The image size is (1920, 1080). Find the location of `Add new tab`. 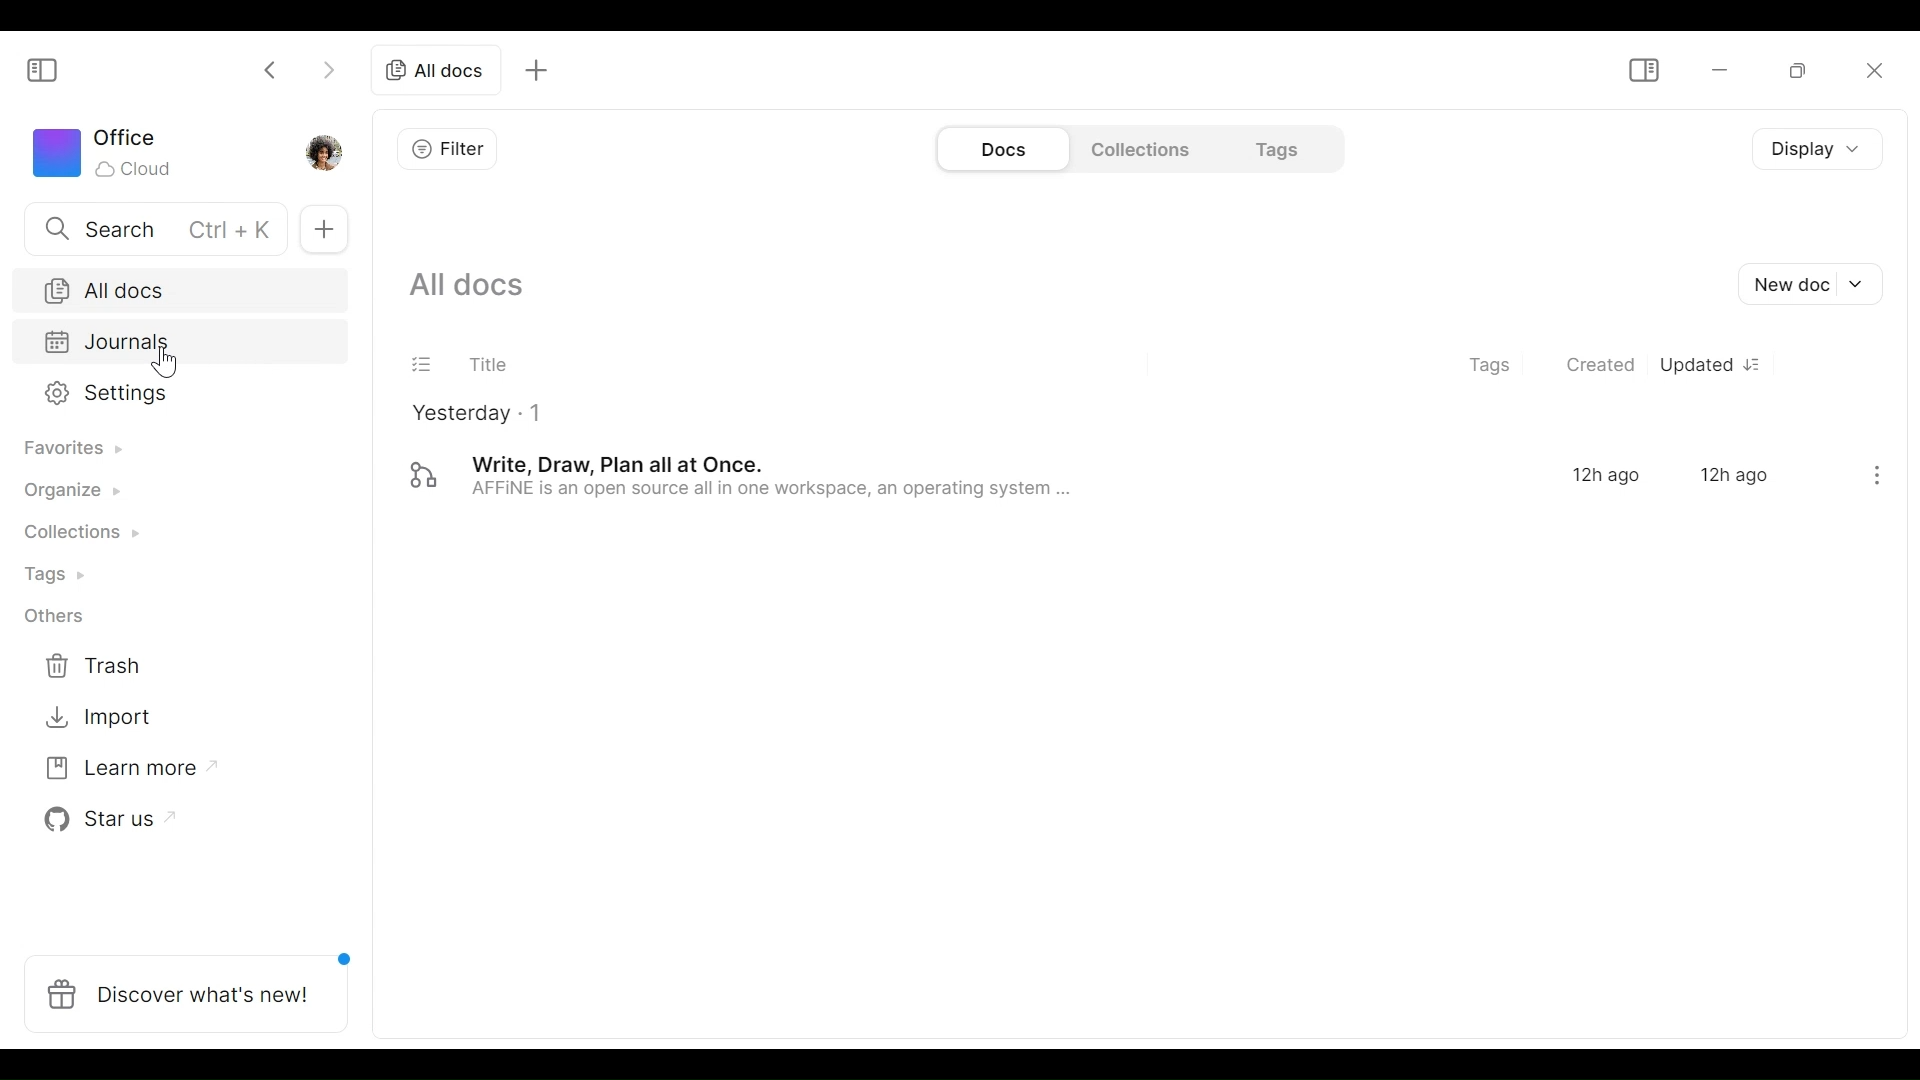

Add new tab is located at coordinates (535, 71).